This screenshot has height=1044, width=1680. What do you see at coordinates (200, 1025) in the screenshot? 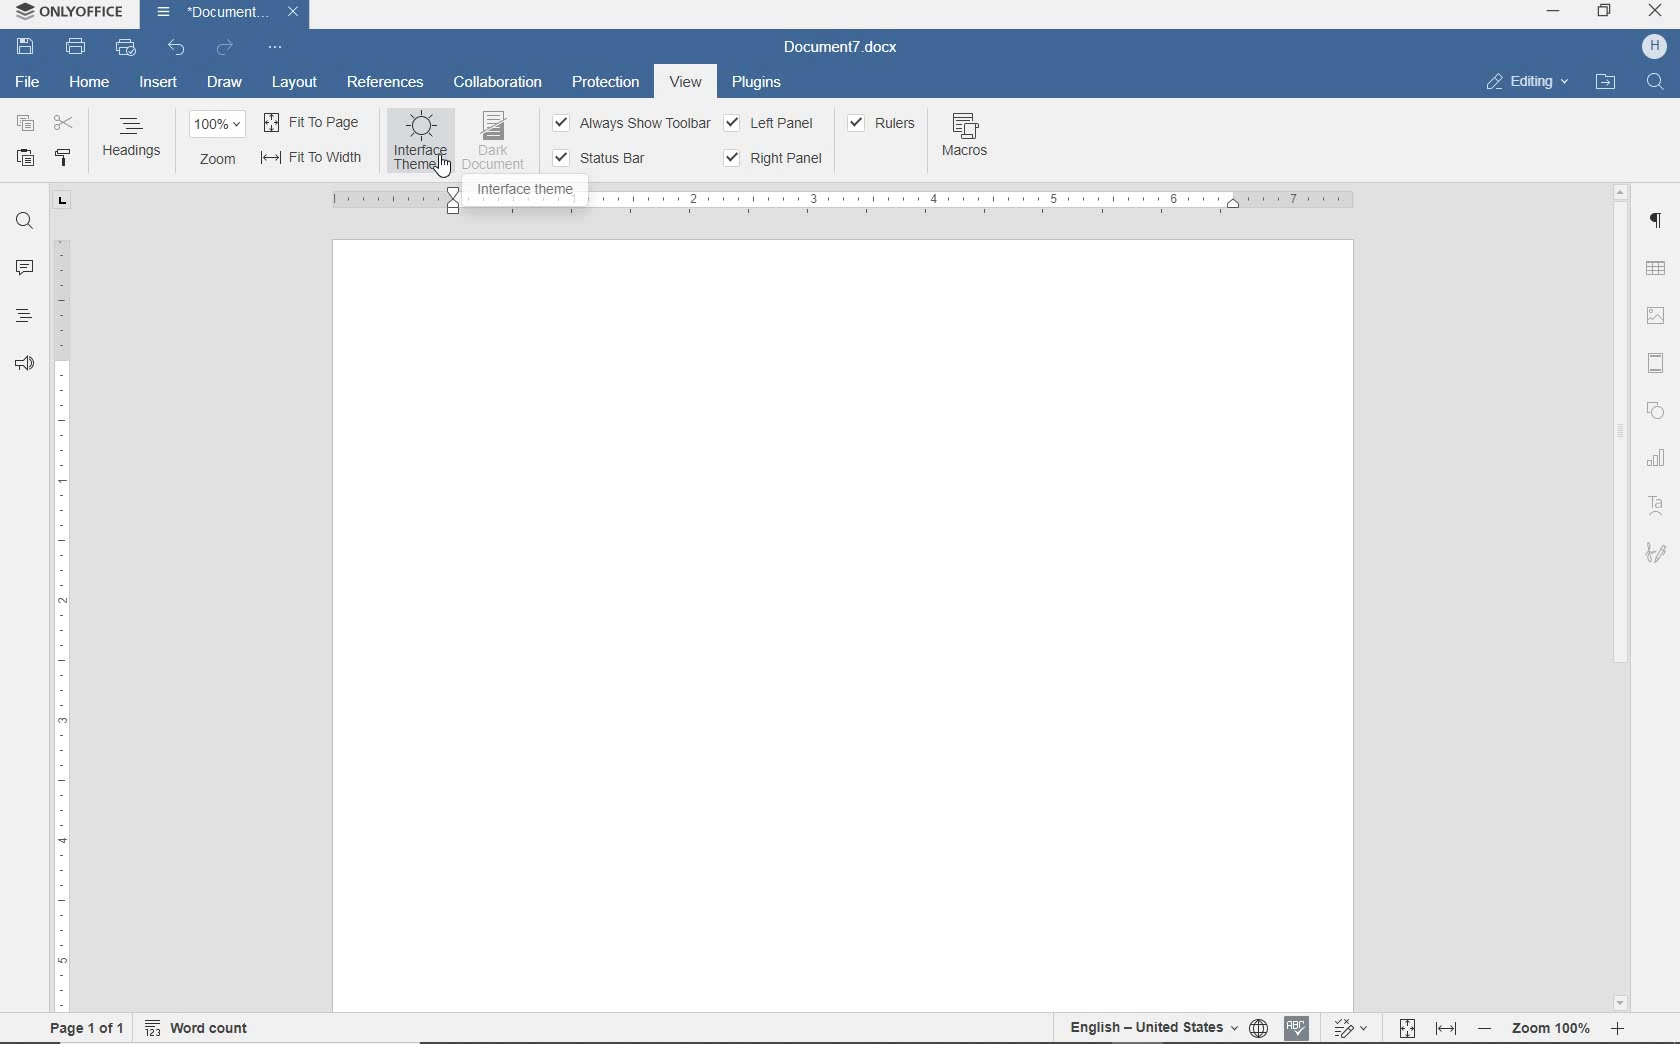
I see `WORD COUNT` at bounding box center [200, 1025].